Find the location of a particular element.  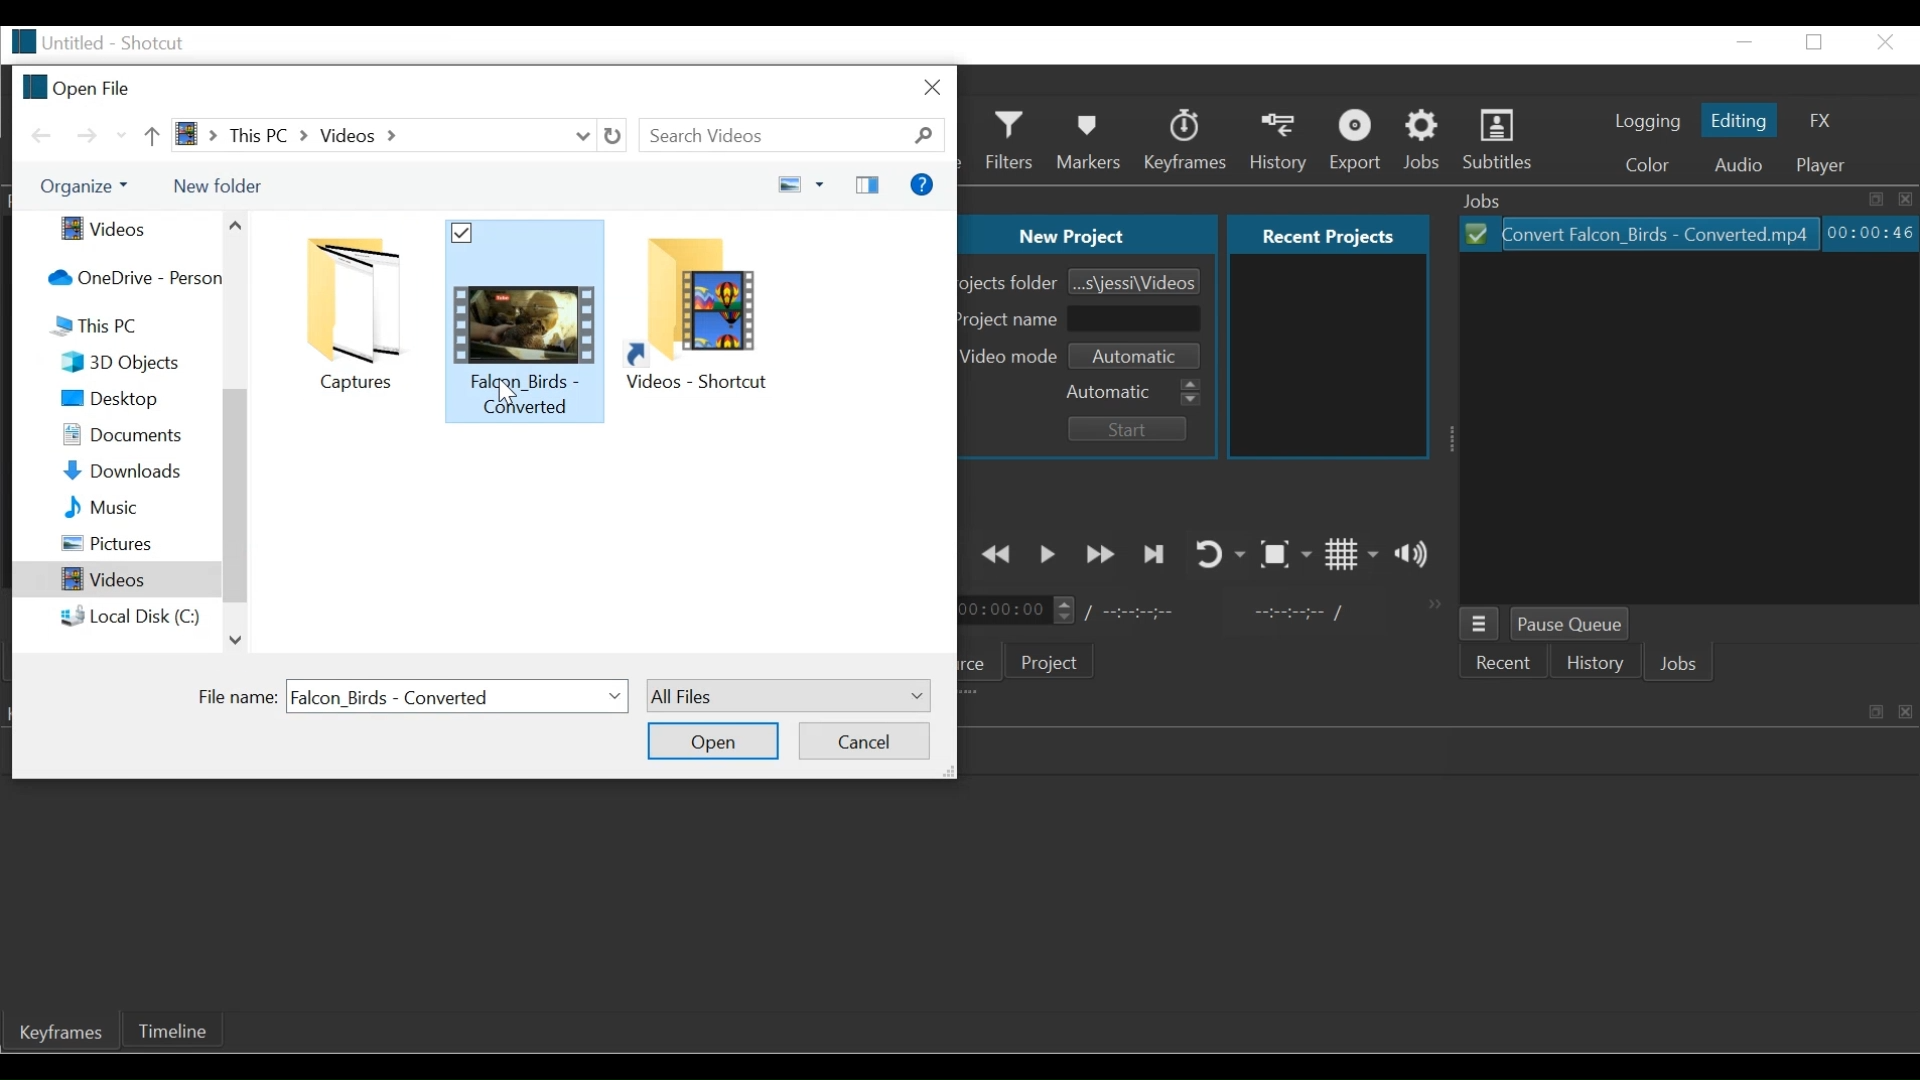

Recent is located at coordinates (1505, 660).